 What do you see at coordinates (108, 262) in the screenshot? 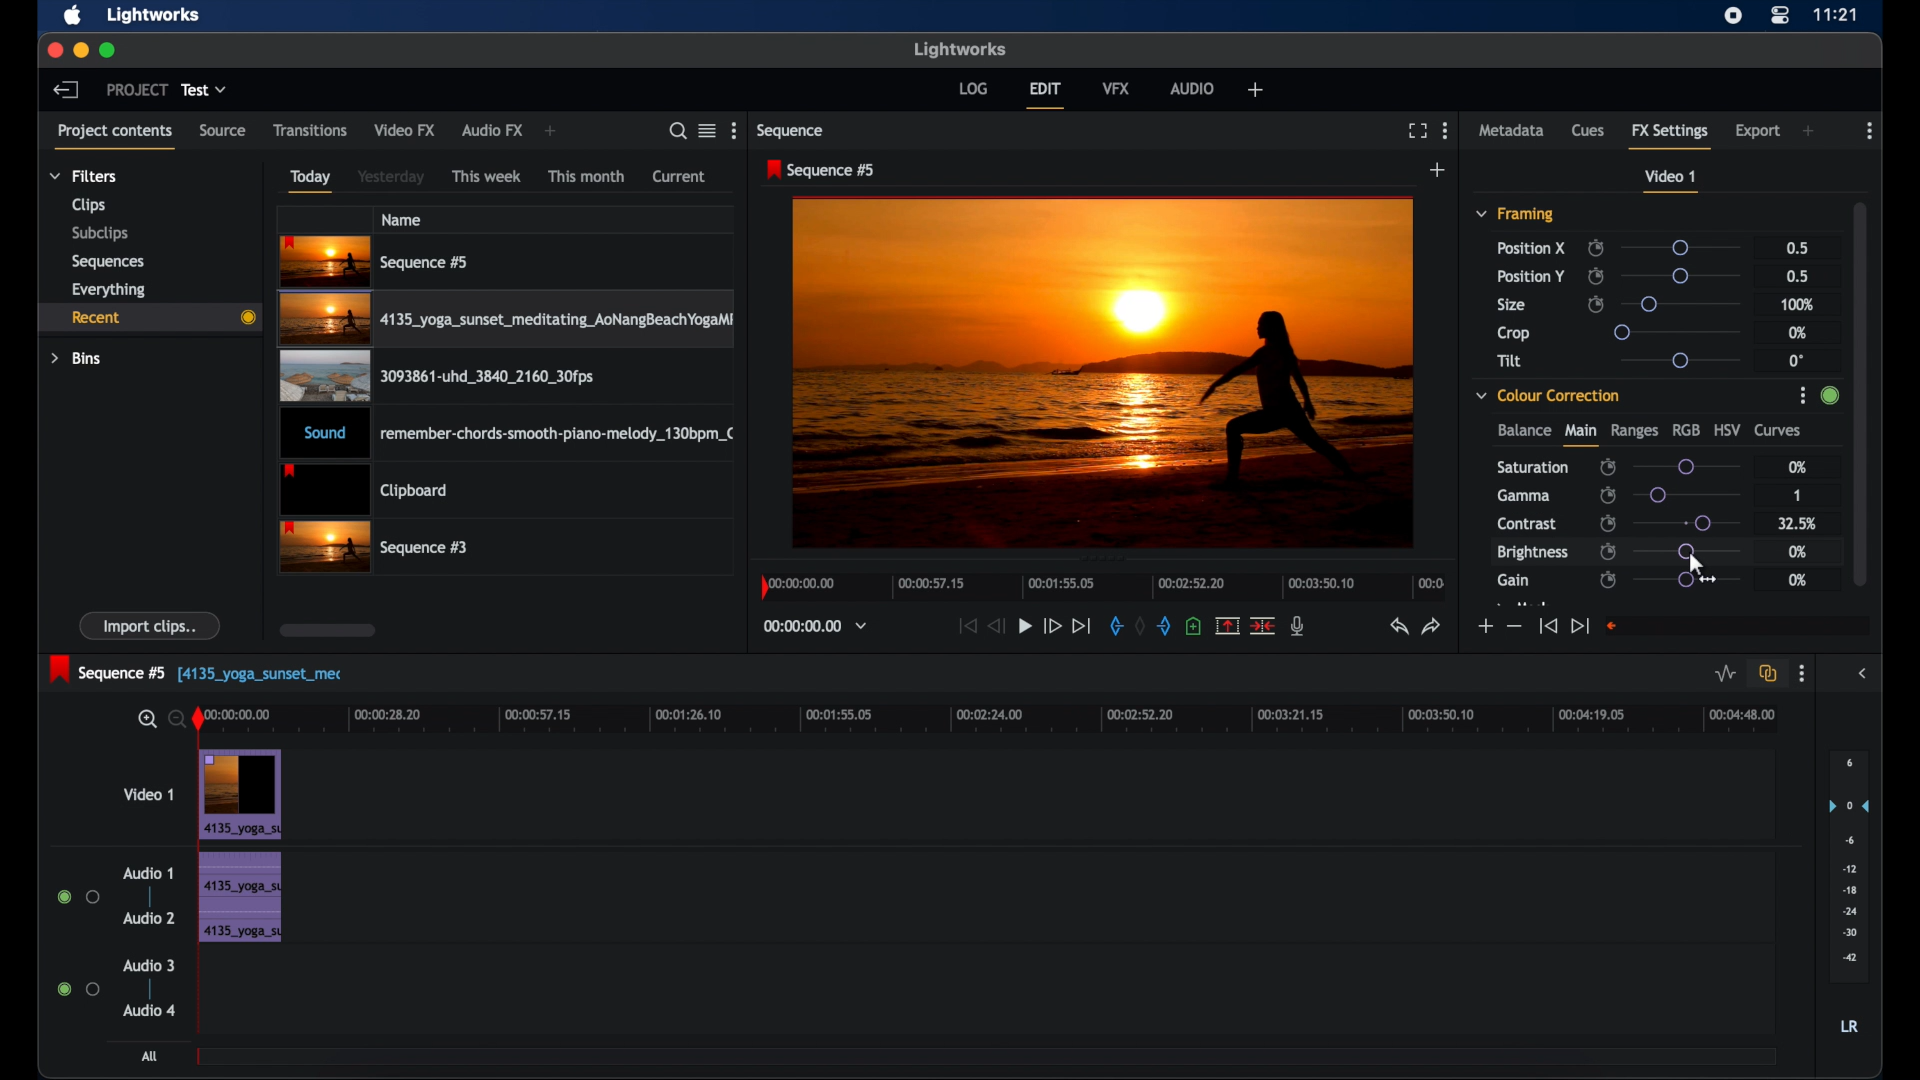
I see `sequences` at bounding box center [108, 262].